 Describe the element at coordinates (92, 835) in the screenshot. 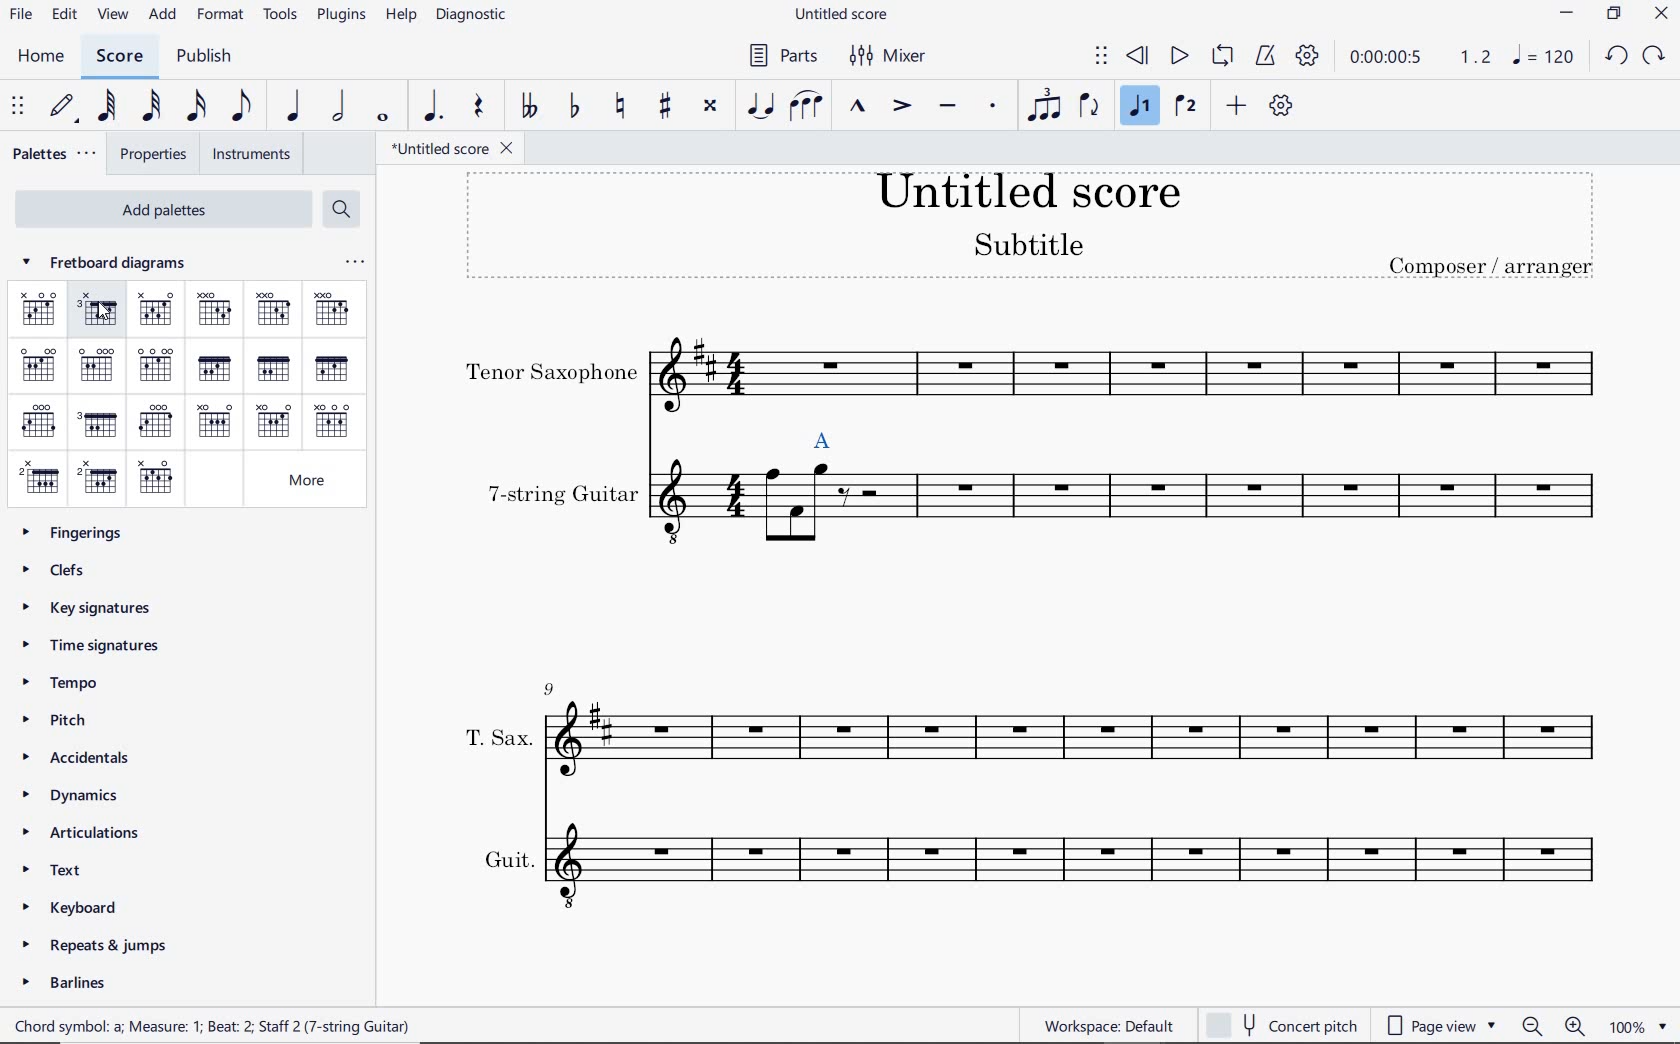

I see `ARTICULATIONS` at that location.